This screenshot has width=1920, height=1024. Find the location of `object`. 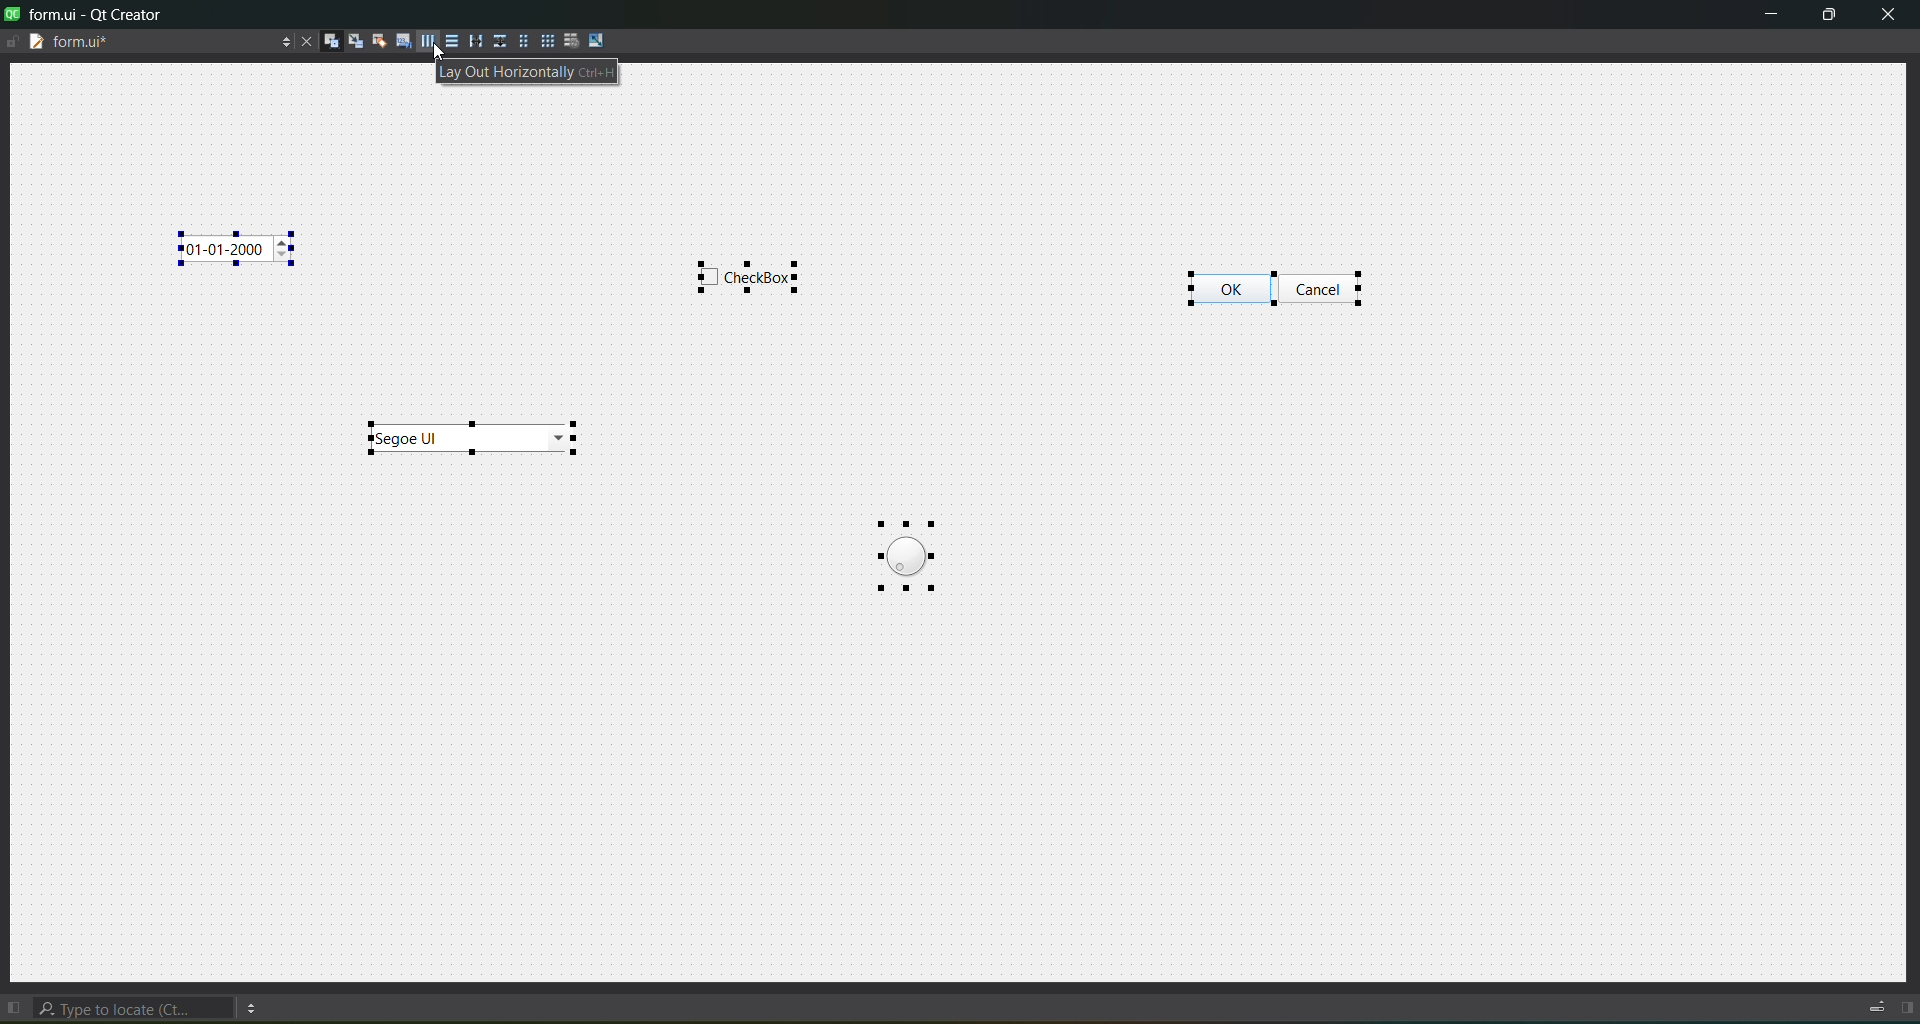

object is located at coordinates (466, 436).